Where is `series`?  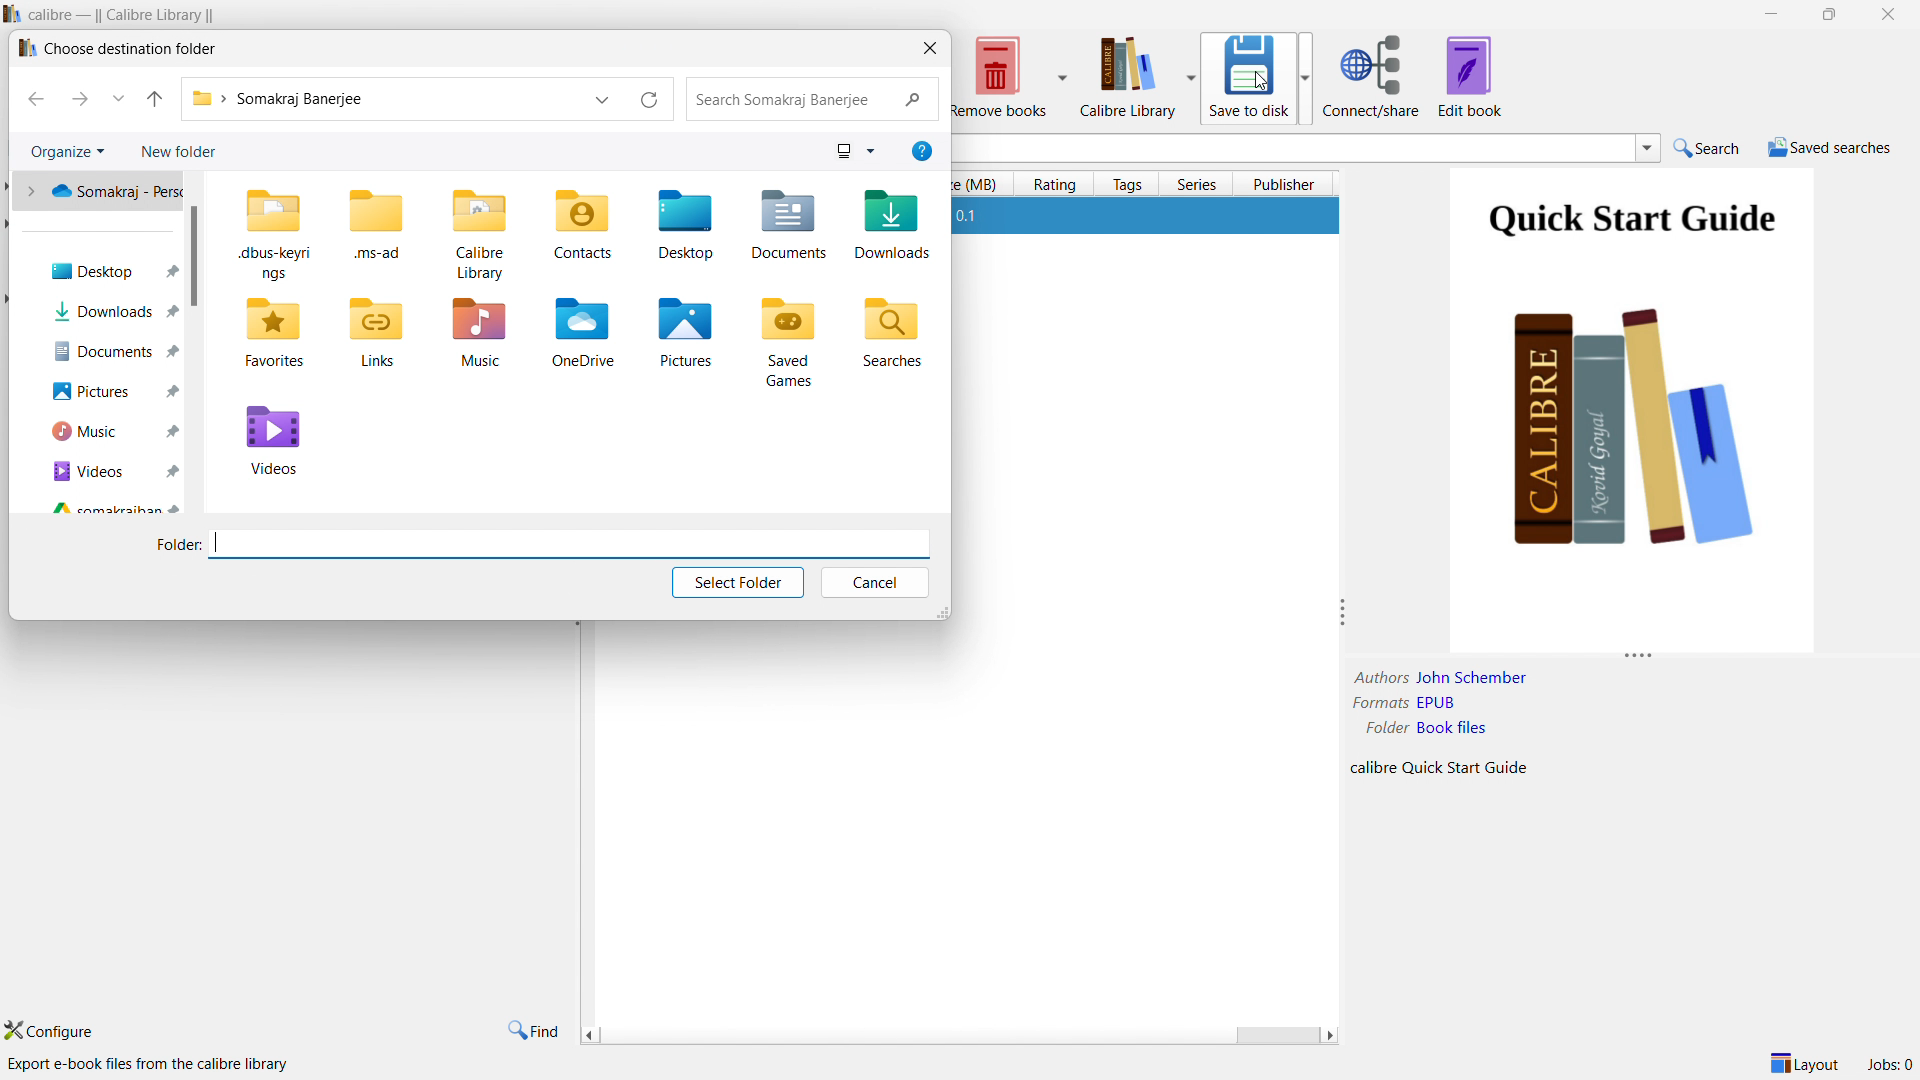
series is located at coordinates (1196, 183).